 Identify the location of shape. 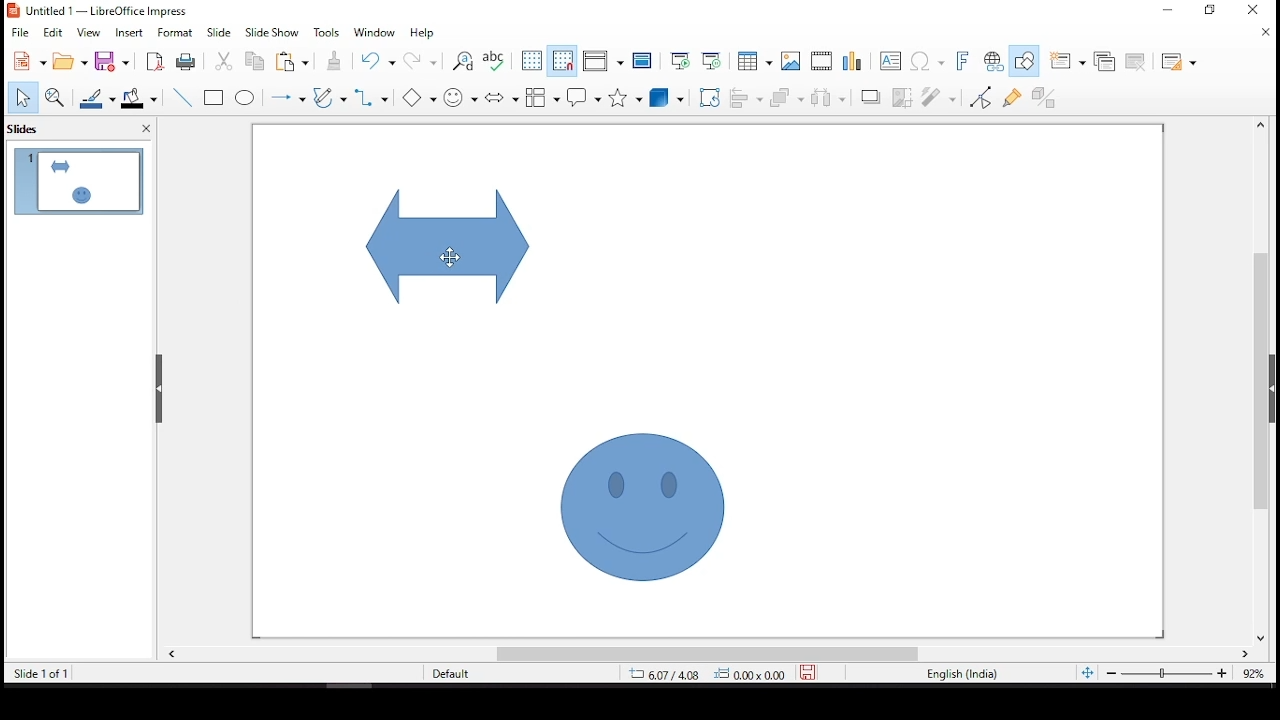
(445, 246).